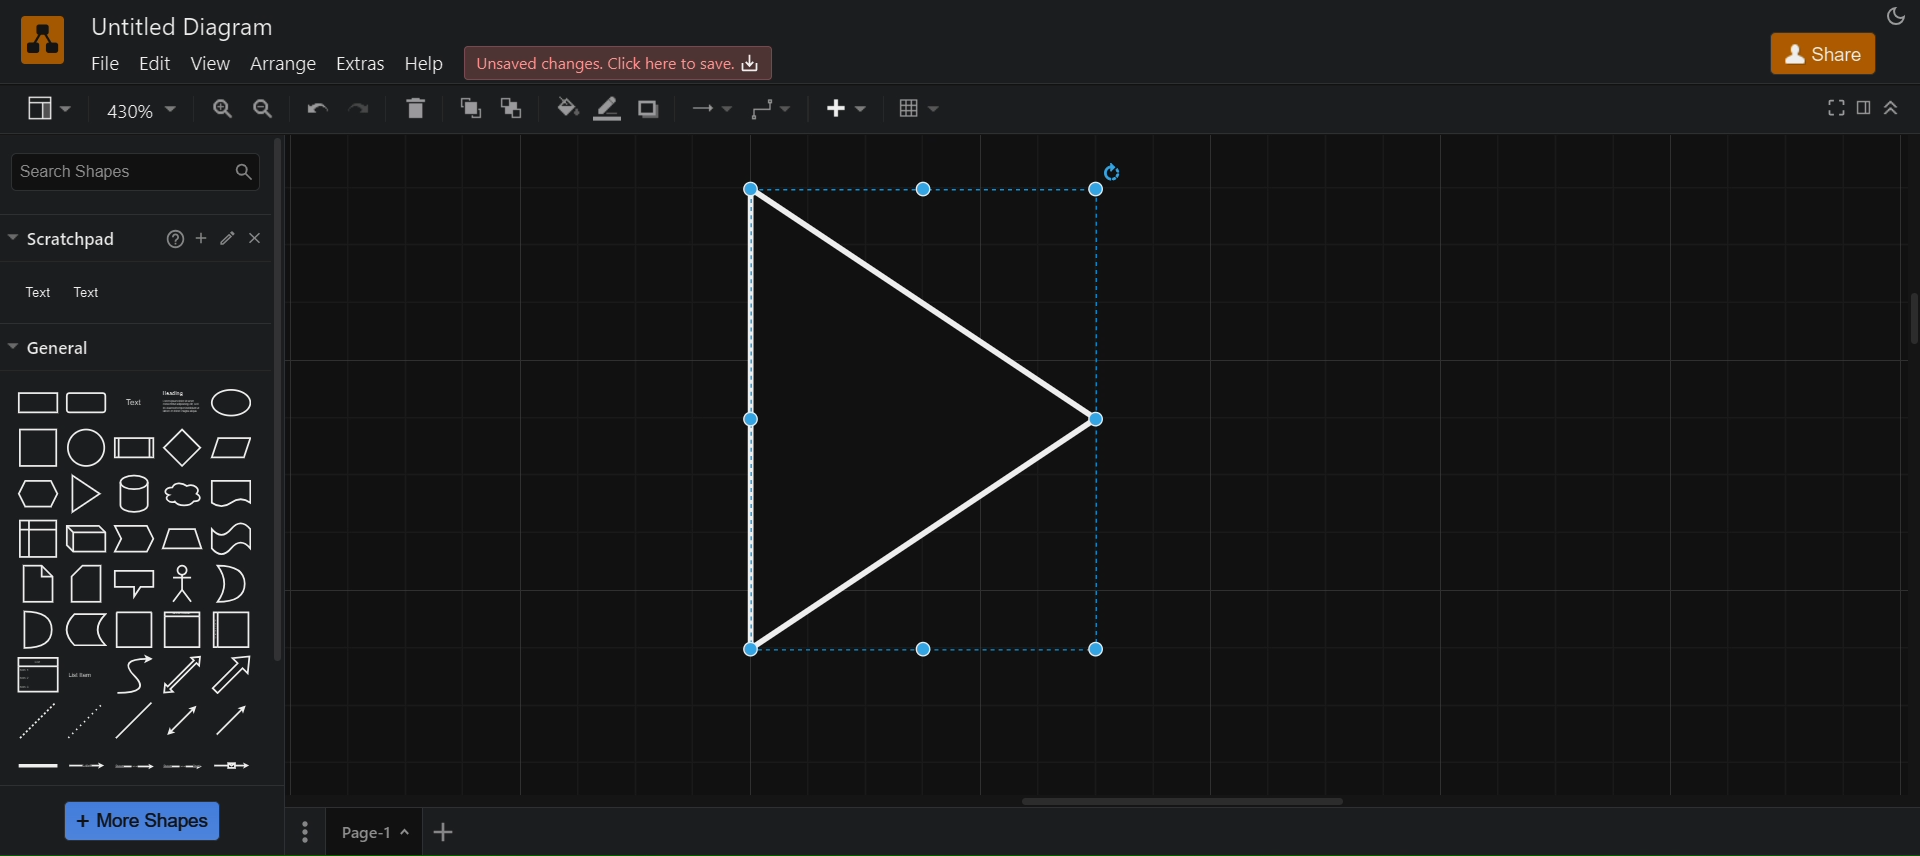 Image resolution: width=1920 pixels, height=856 pixels. Describe the element at coordinates (655, 109) in the screenshot. I see `shadow` at that location.